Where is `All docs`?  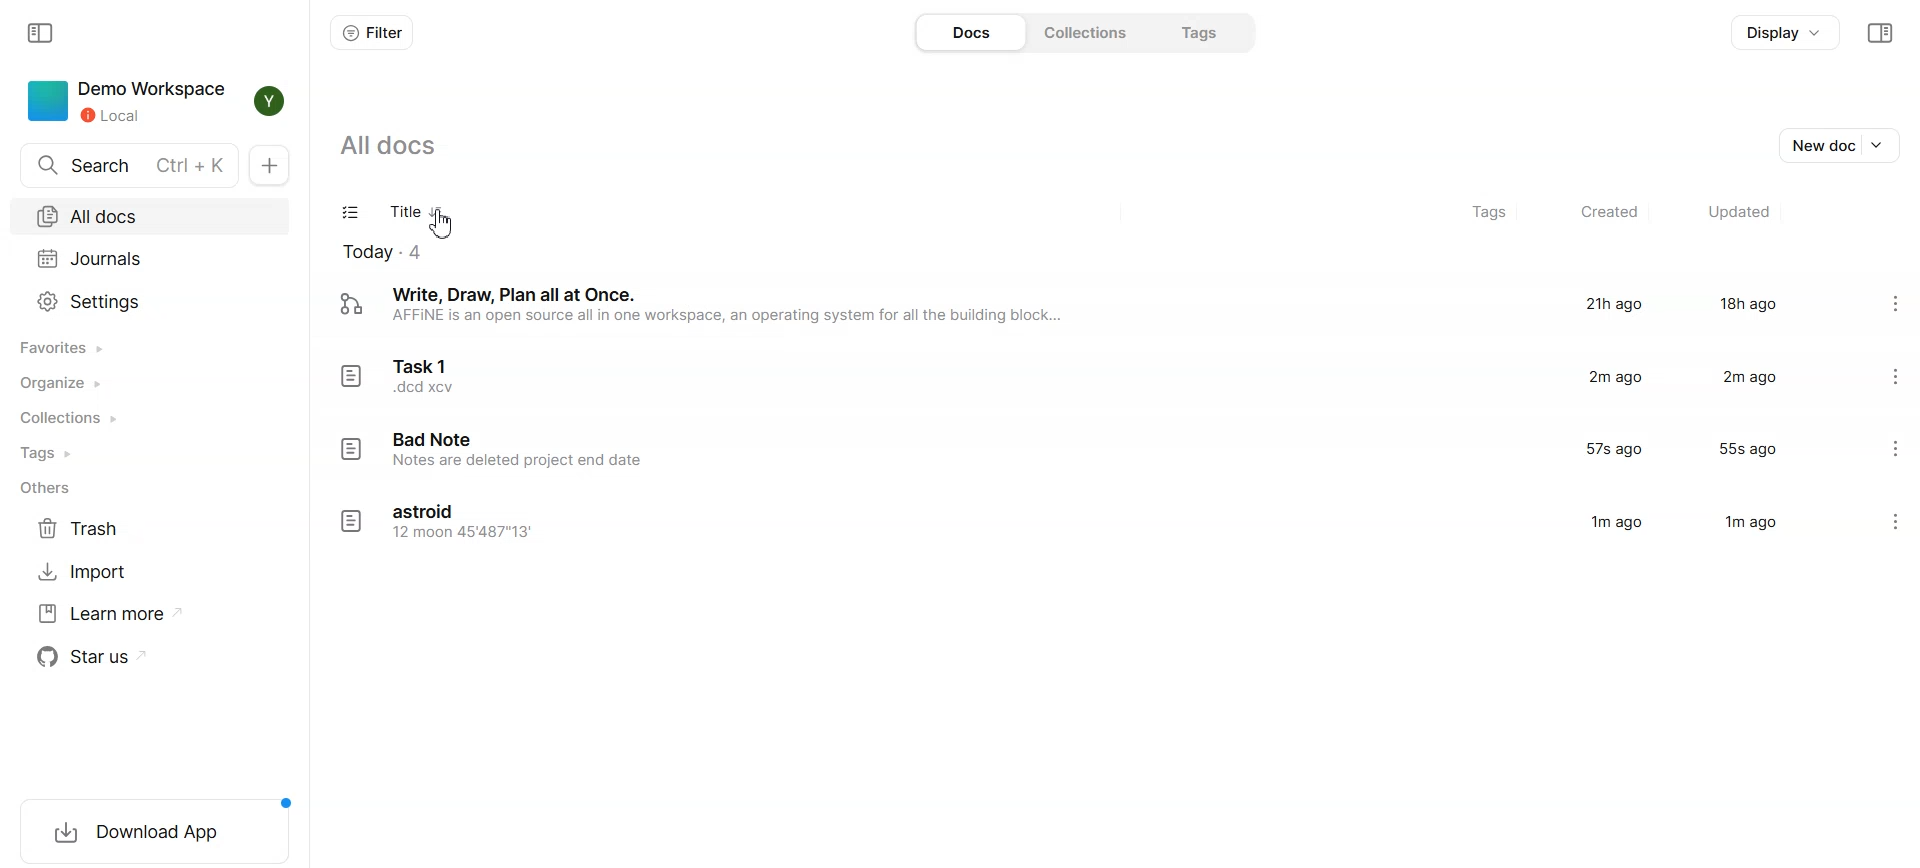
All docs is located at coordinates (150, 218).